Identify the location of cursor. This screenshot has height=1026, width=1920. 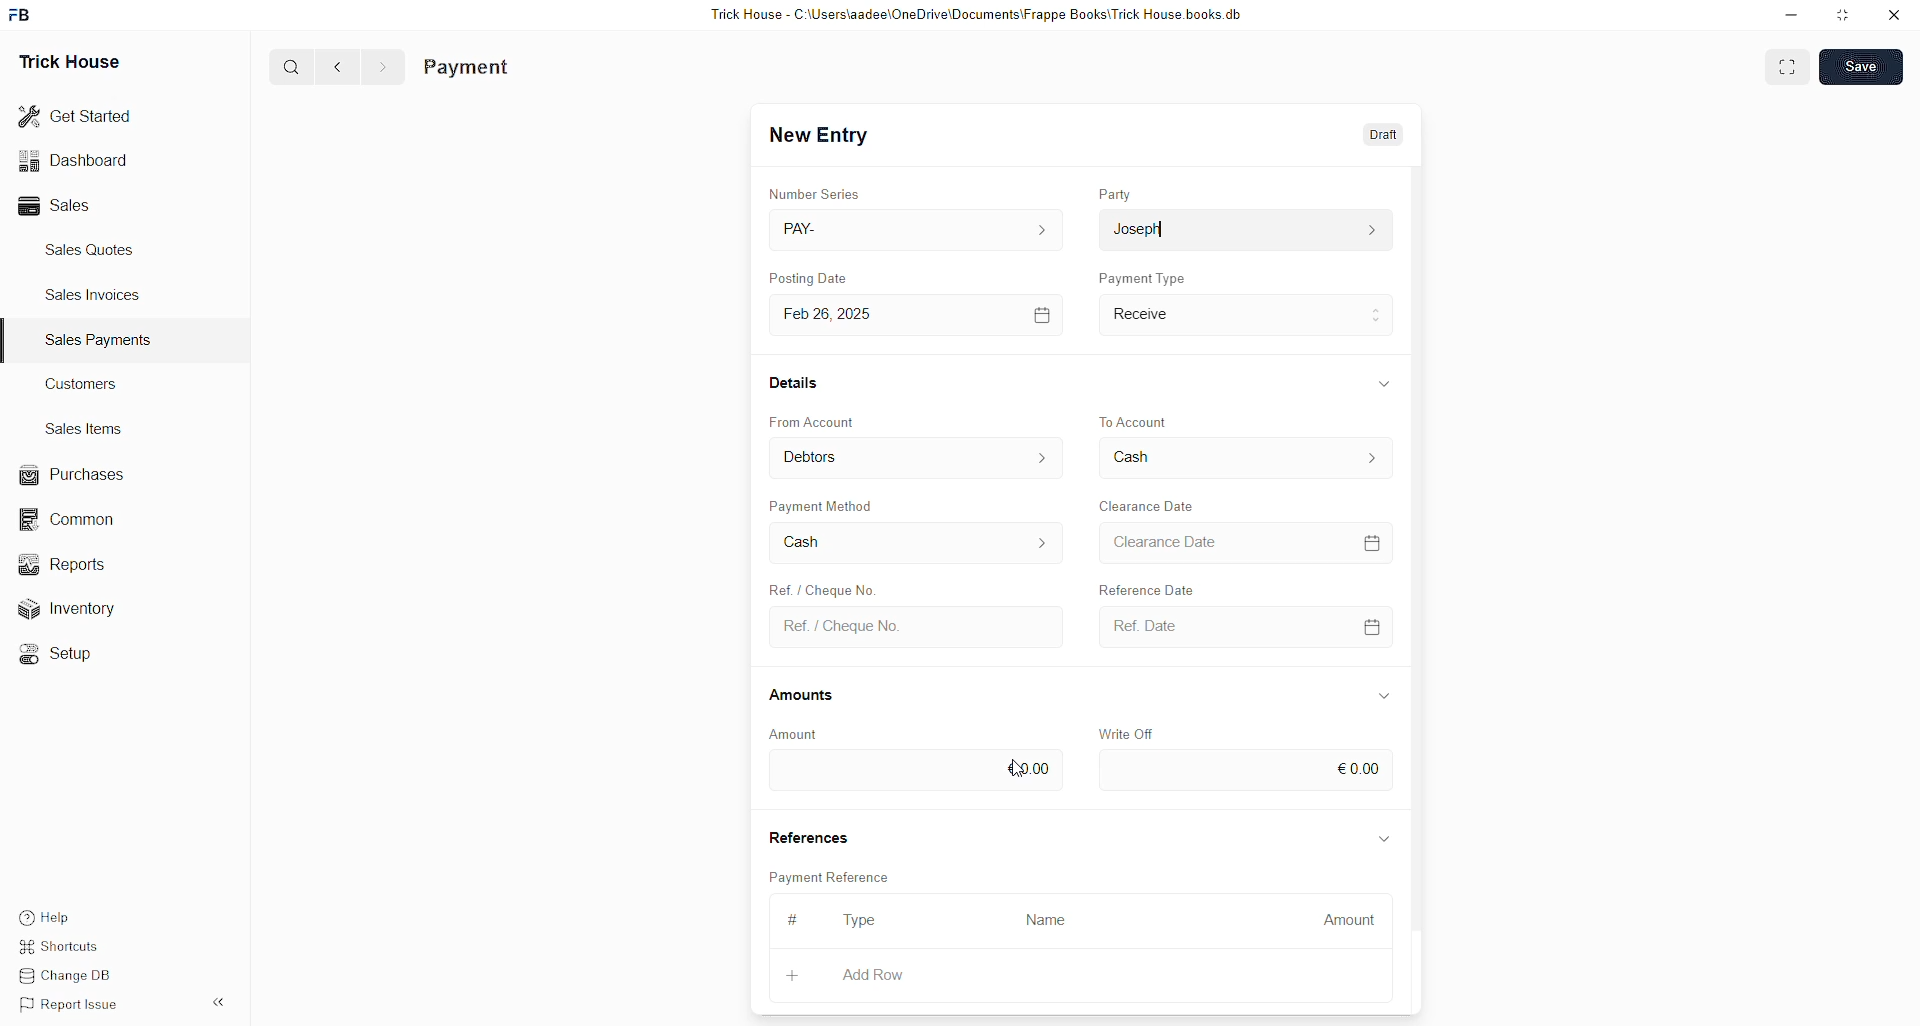
(1019, 768).